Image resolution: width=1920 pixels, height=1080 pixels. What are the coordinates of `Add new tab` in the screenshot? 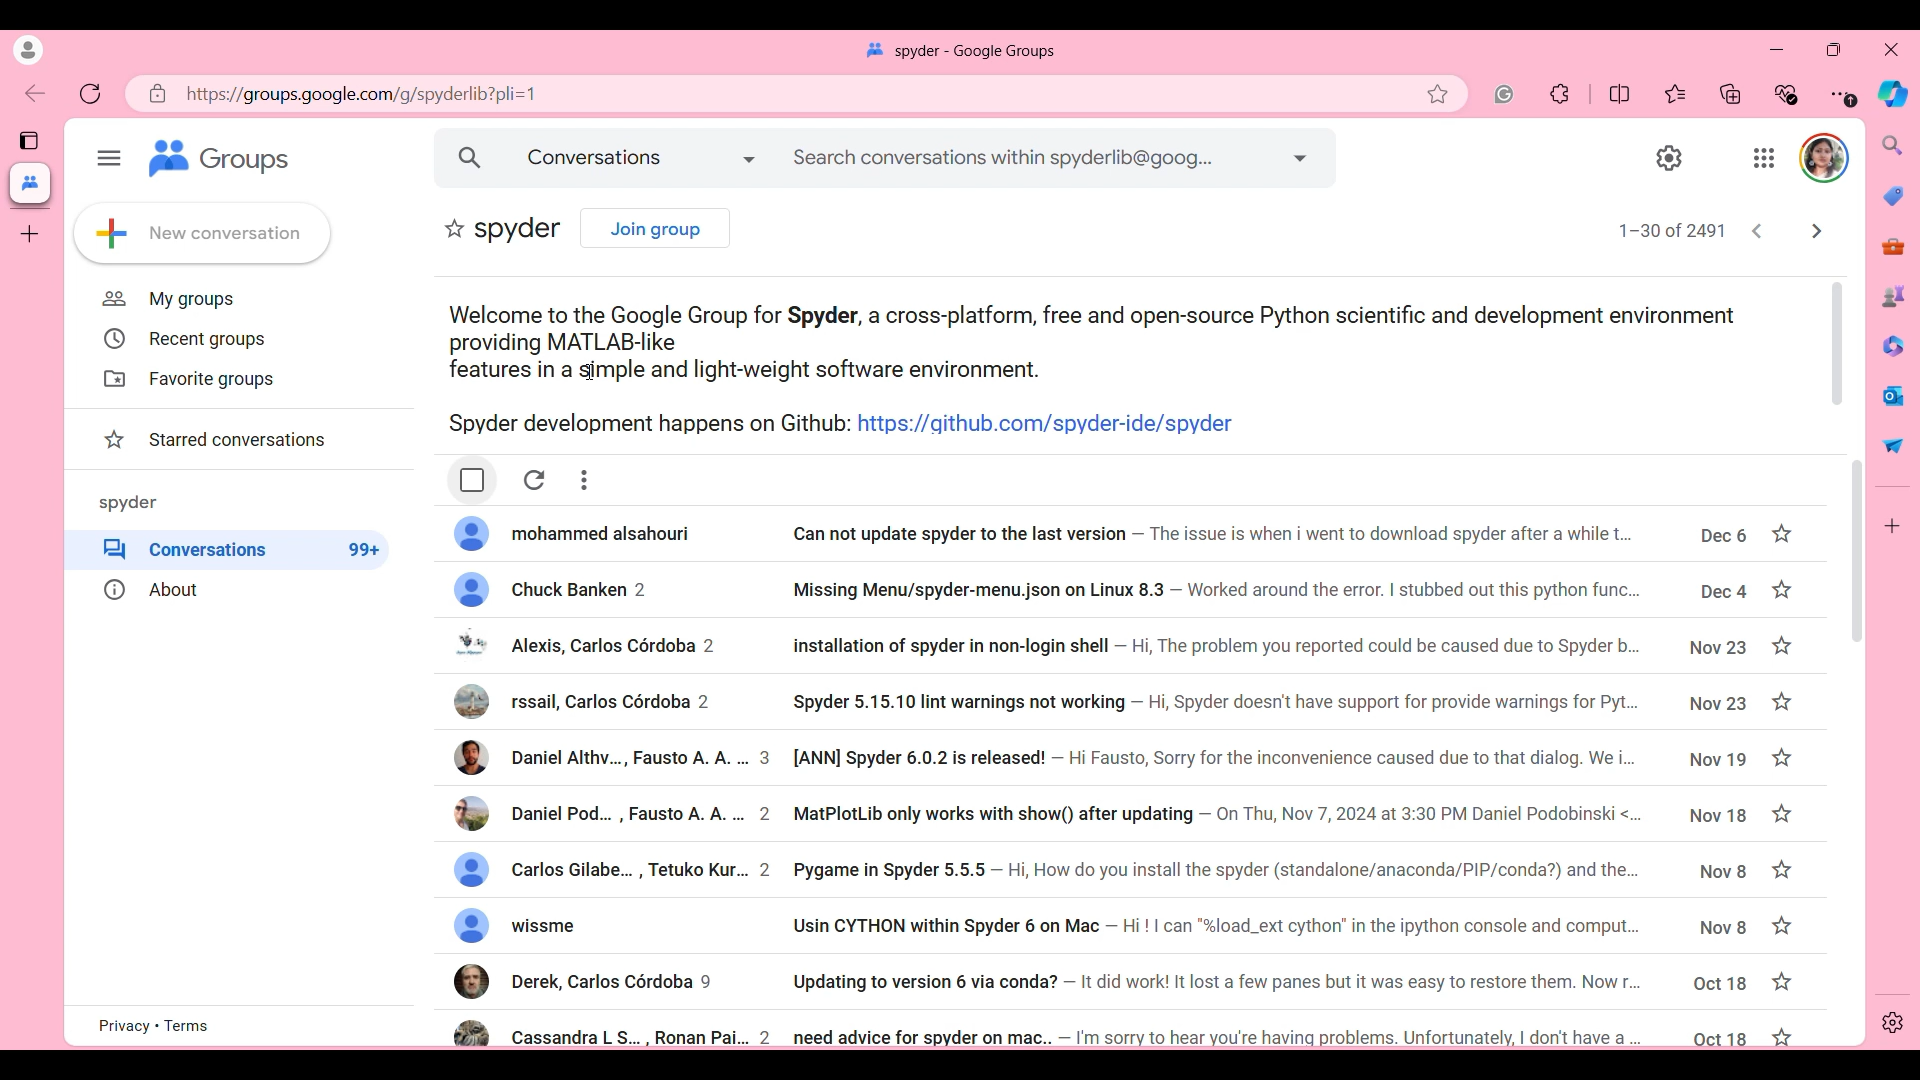 It's located at (30, 234).